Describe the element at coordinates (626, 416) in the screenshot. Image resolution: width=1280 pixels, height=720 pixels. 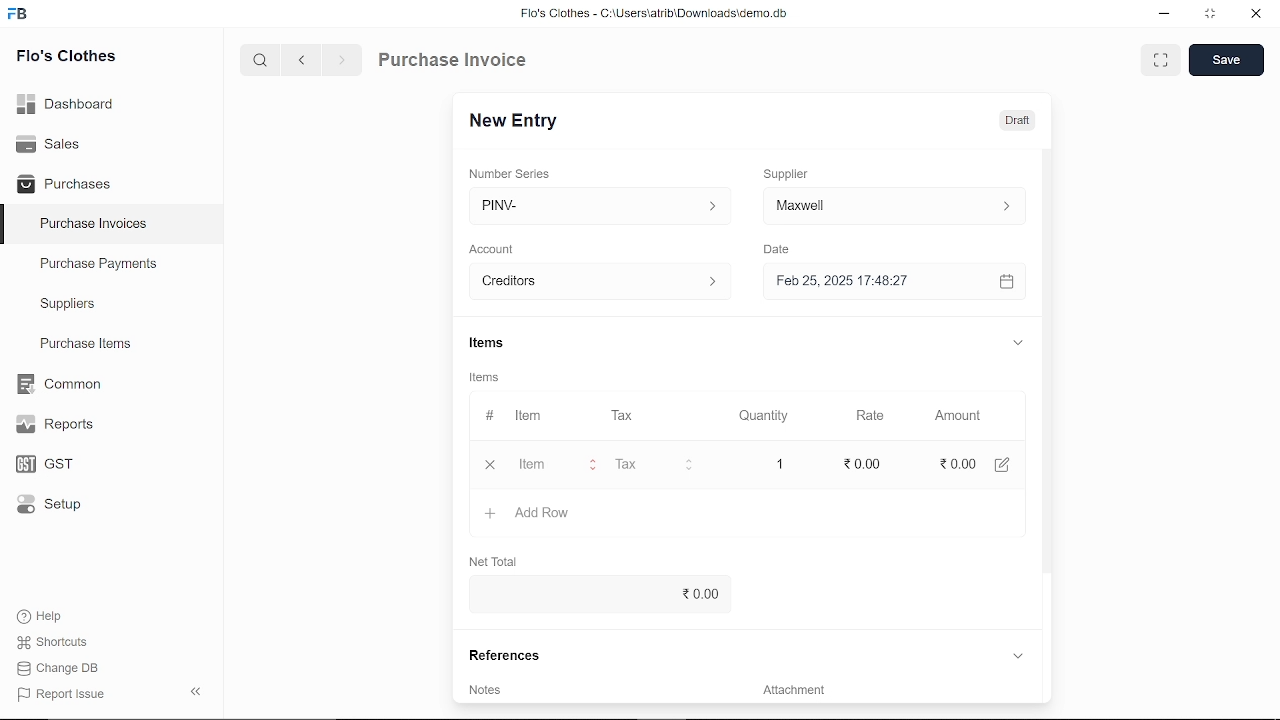
I see `Tax` at that location.